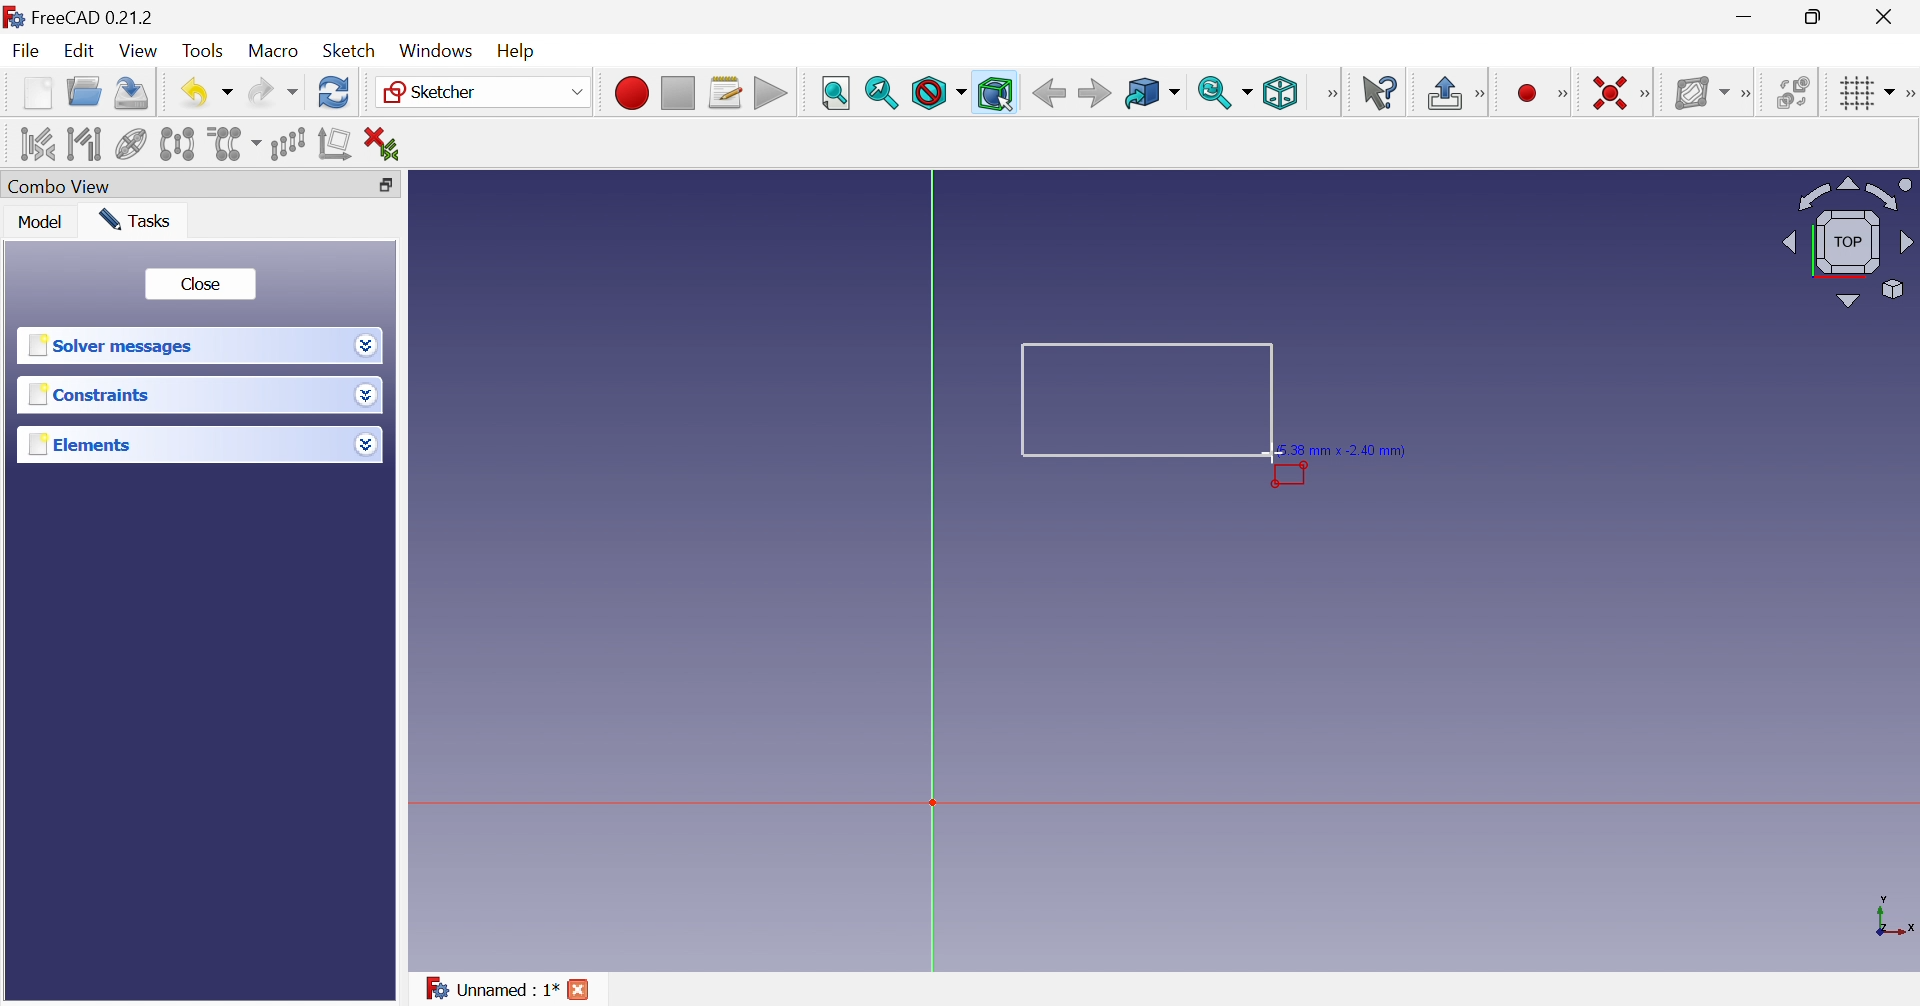 The image size is (1920, 1006). What do you see at coordinates (678, 92) in the screenshot?
I see `Stop macro recording` at bounding box center [678, 92].